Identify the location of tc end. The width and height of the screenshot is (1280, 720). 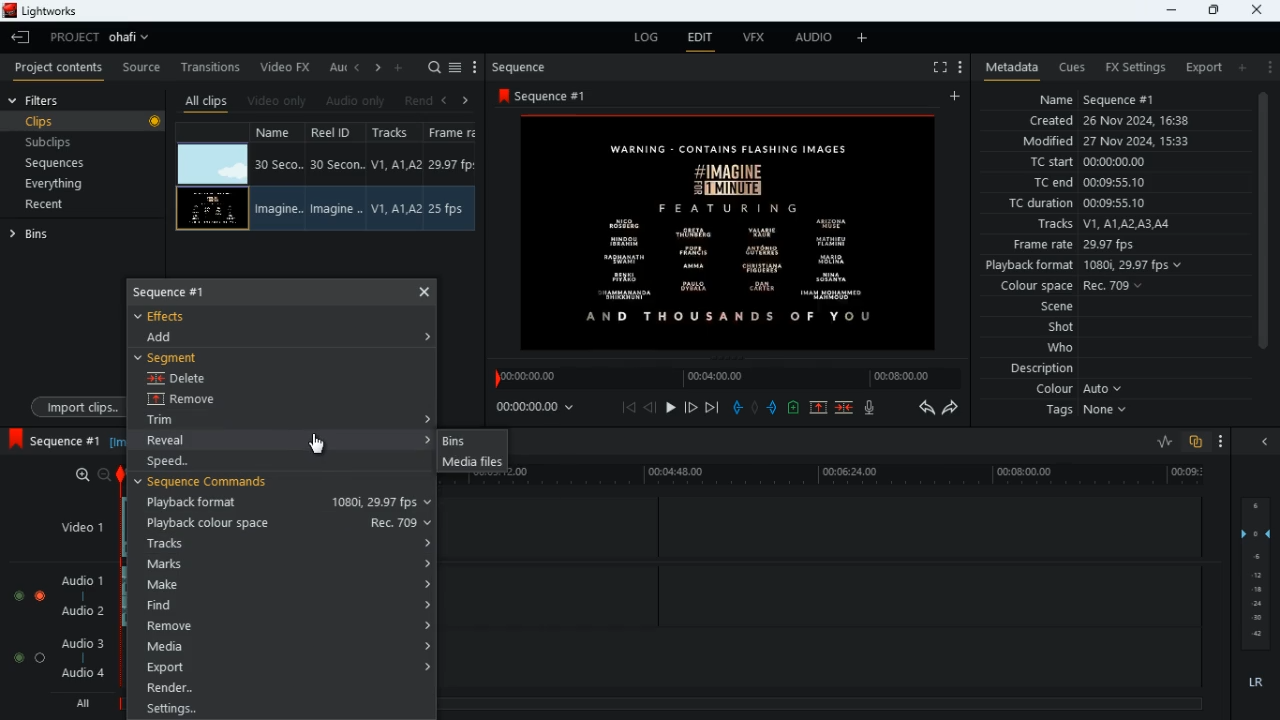
(1096, 183).